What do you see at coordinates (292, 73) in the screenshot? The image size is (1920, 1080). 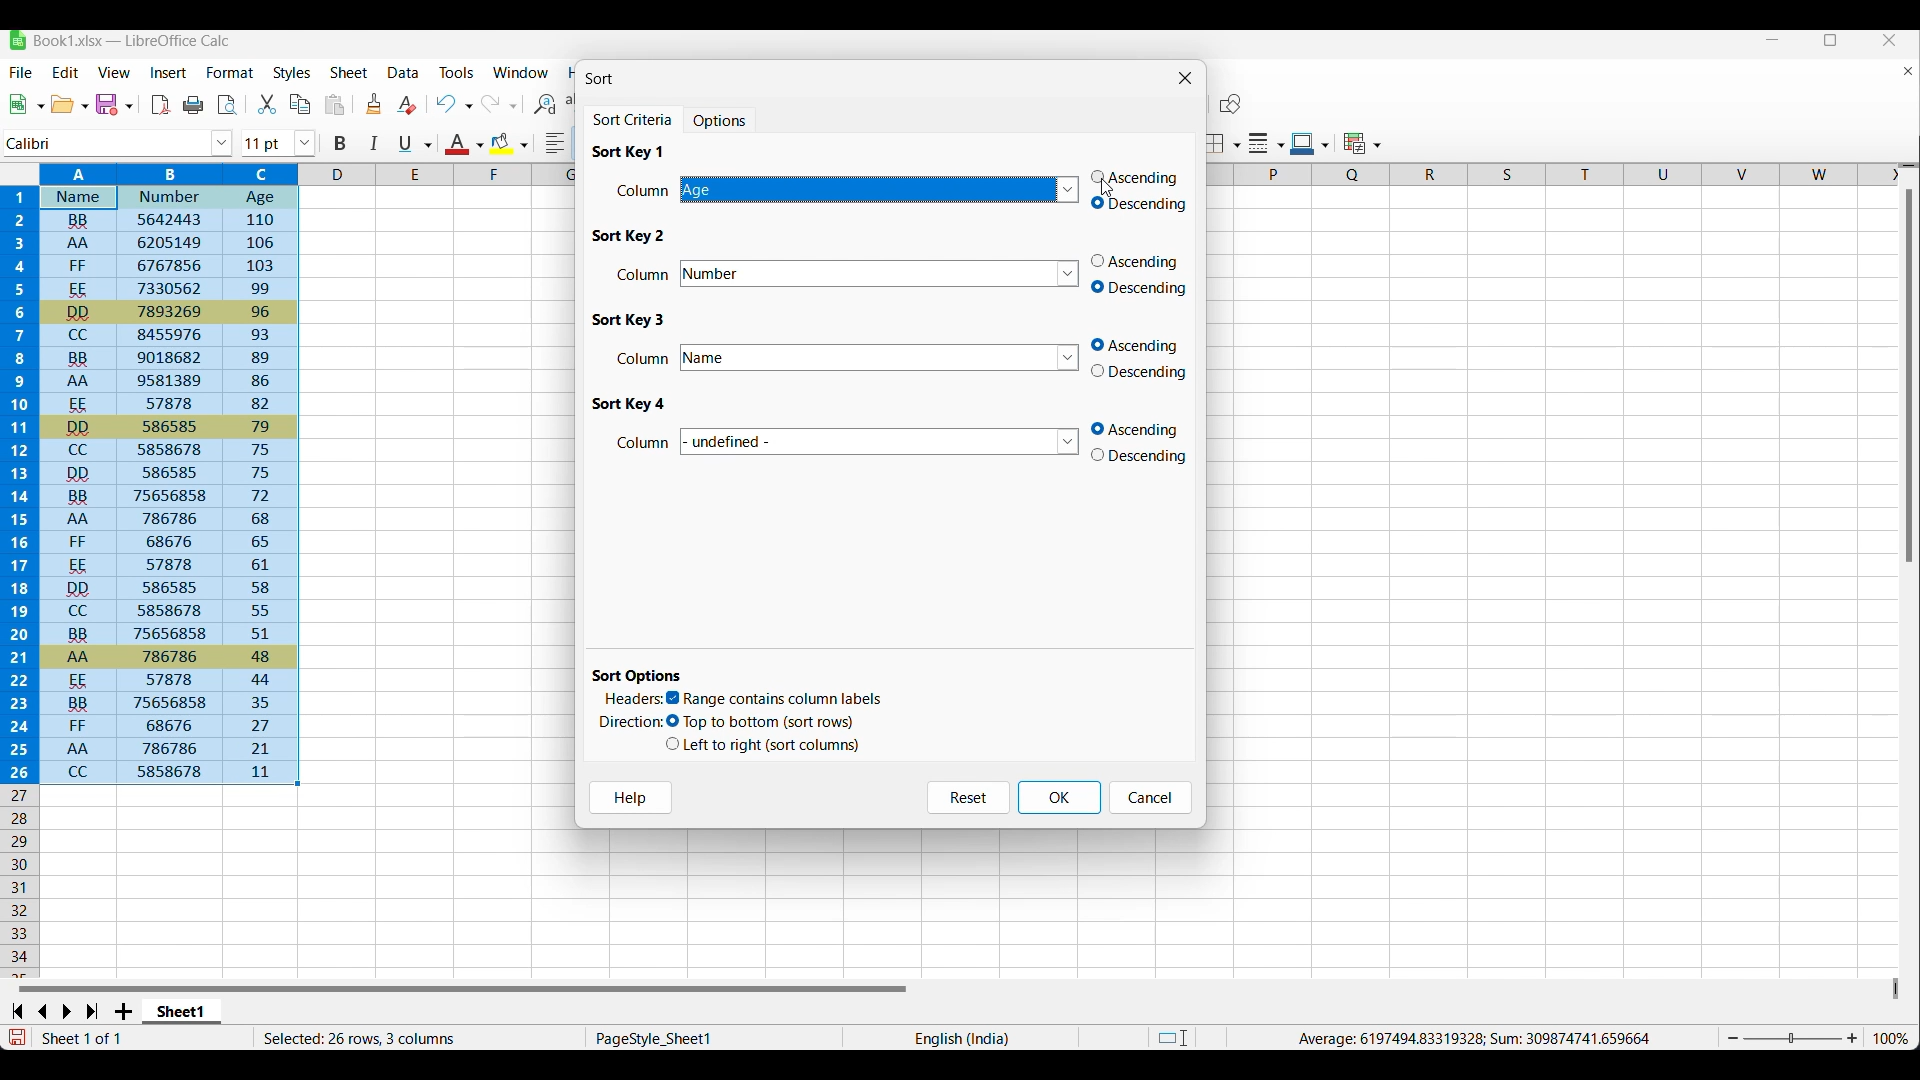 I see `Styles menu` at bounding box center [292, 73].